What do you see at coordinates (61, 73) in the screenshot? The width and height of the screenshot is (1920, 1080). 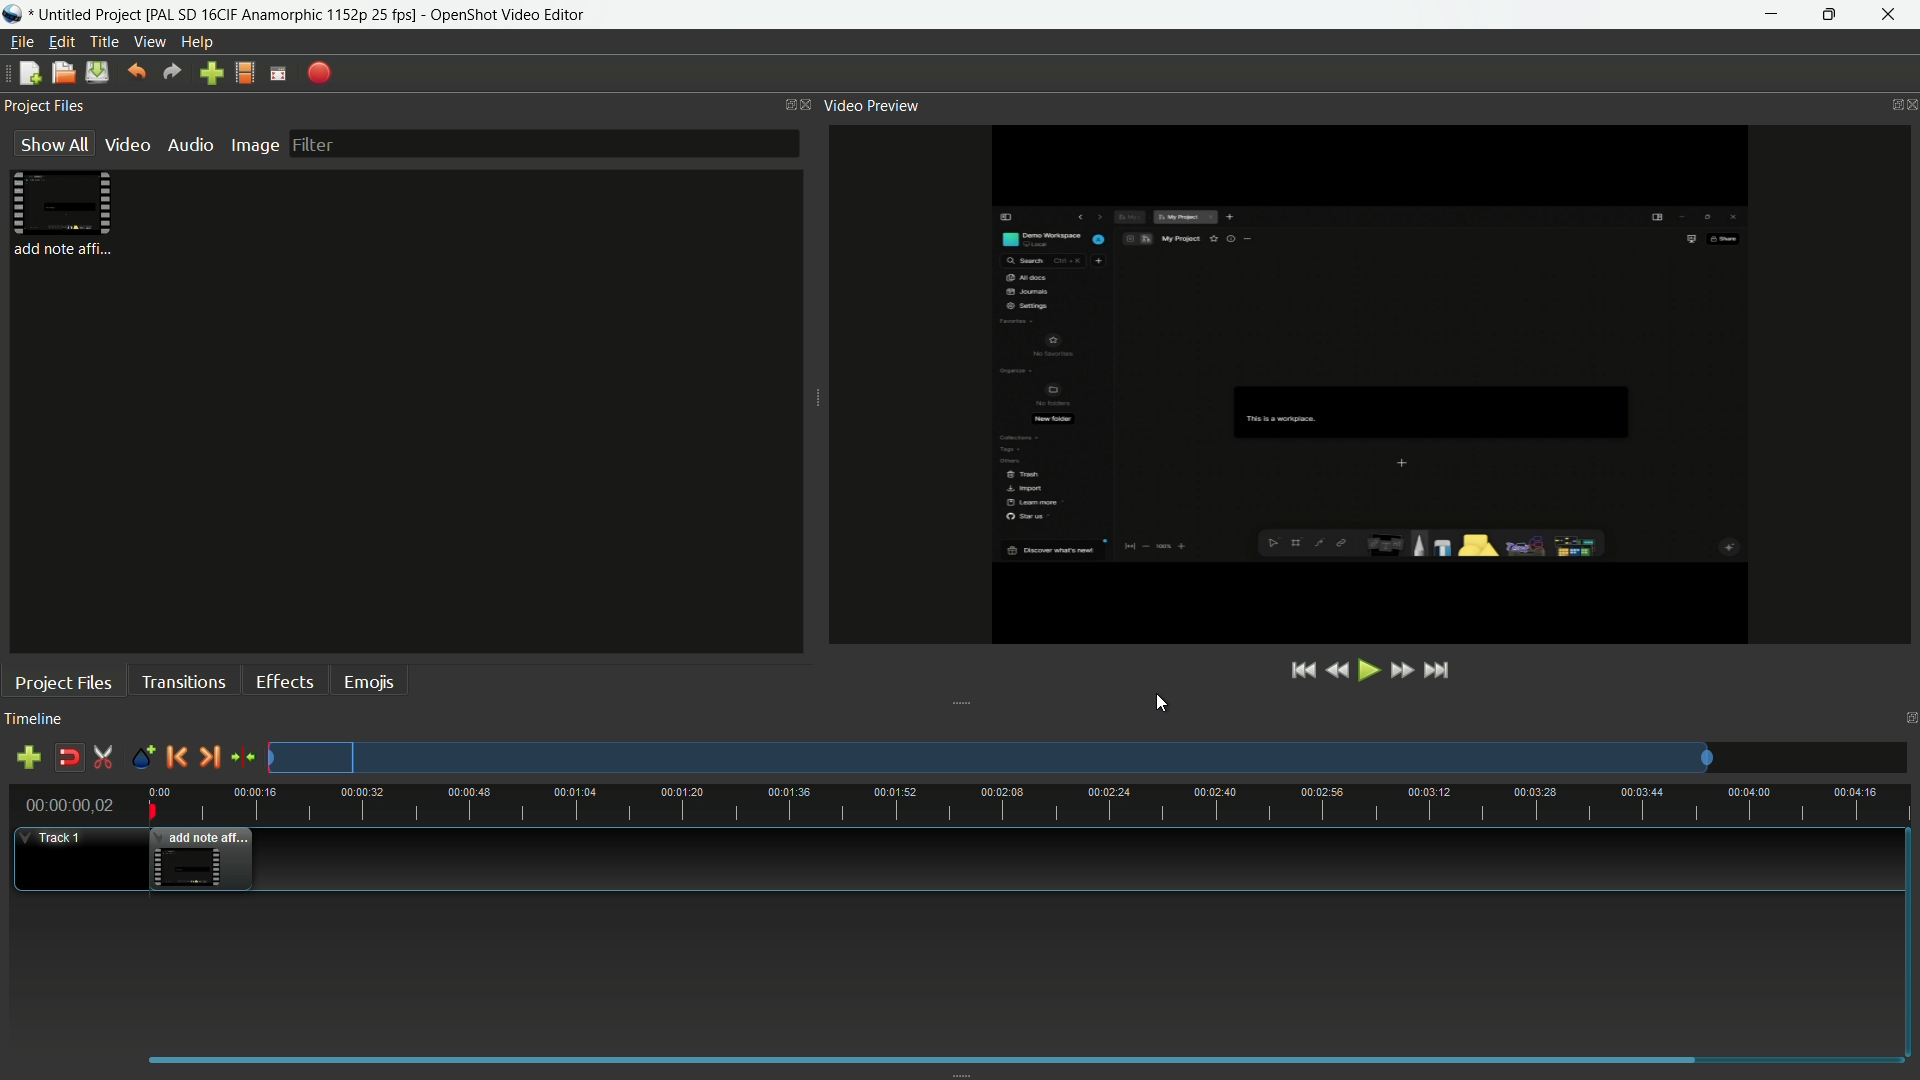 I see `open file` at bounding box center [61, 73].